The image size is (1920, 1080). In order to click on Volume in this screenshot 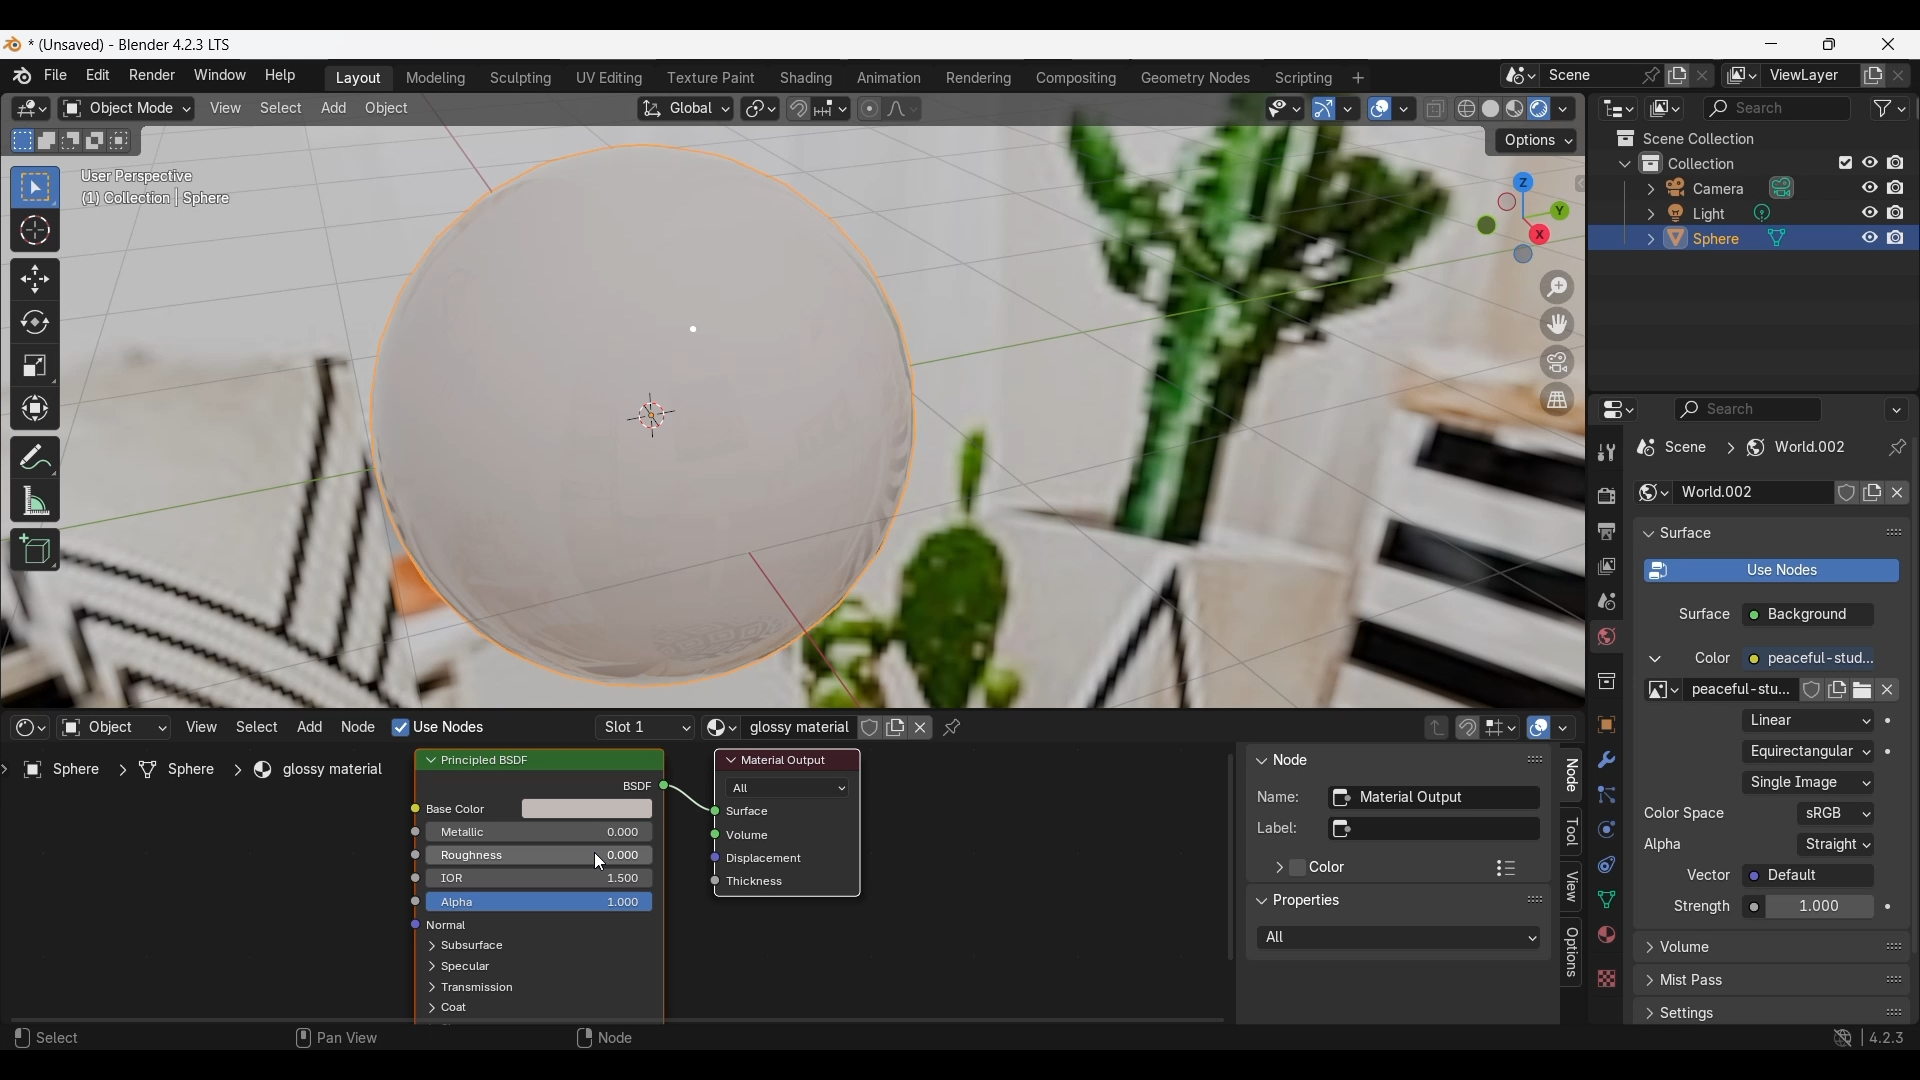, I will do `click(751, 835)`.